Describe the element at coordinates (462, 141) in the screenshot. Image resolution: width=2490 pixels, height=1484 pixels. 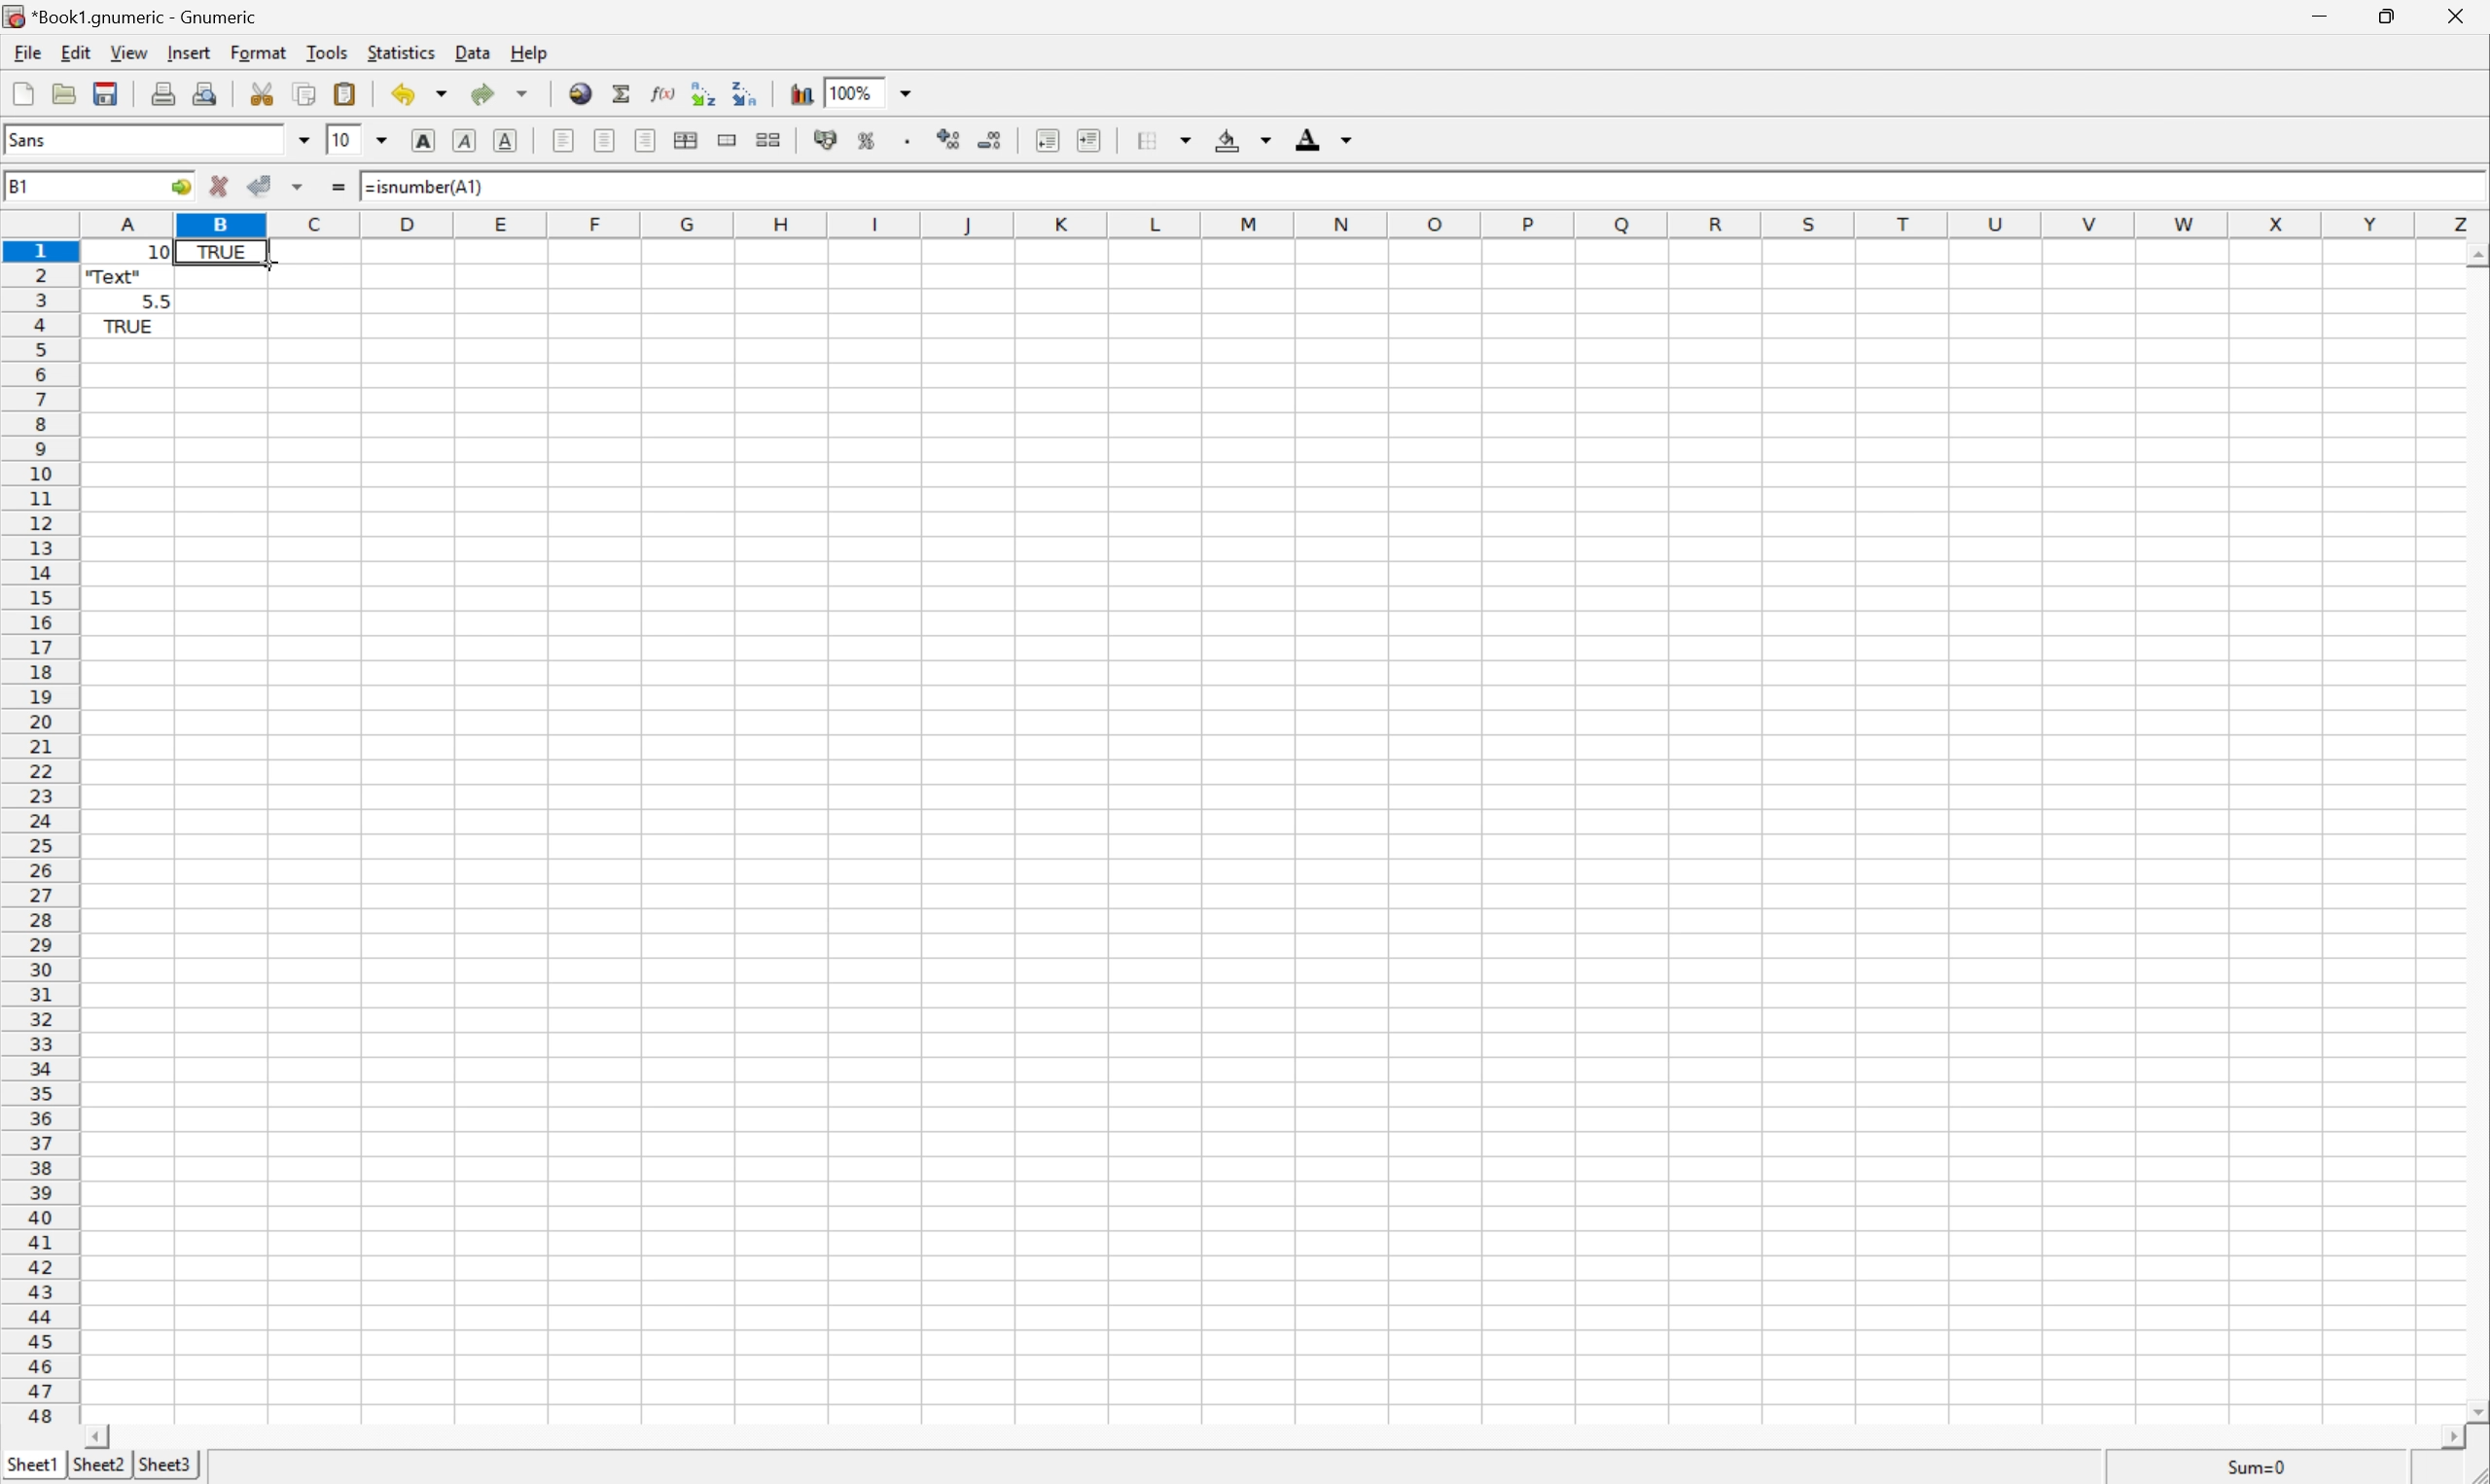
I see `Italic` at that location.